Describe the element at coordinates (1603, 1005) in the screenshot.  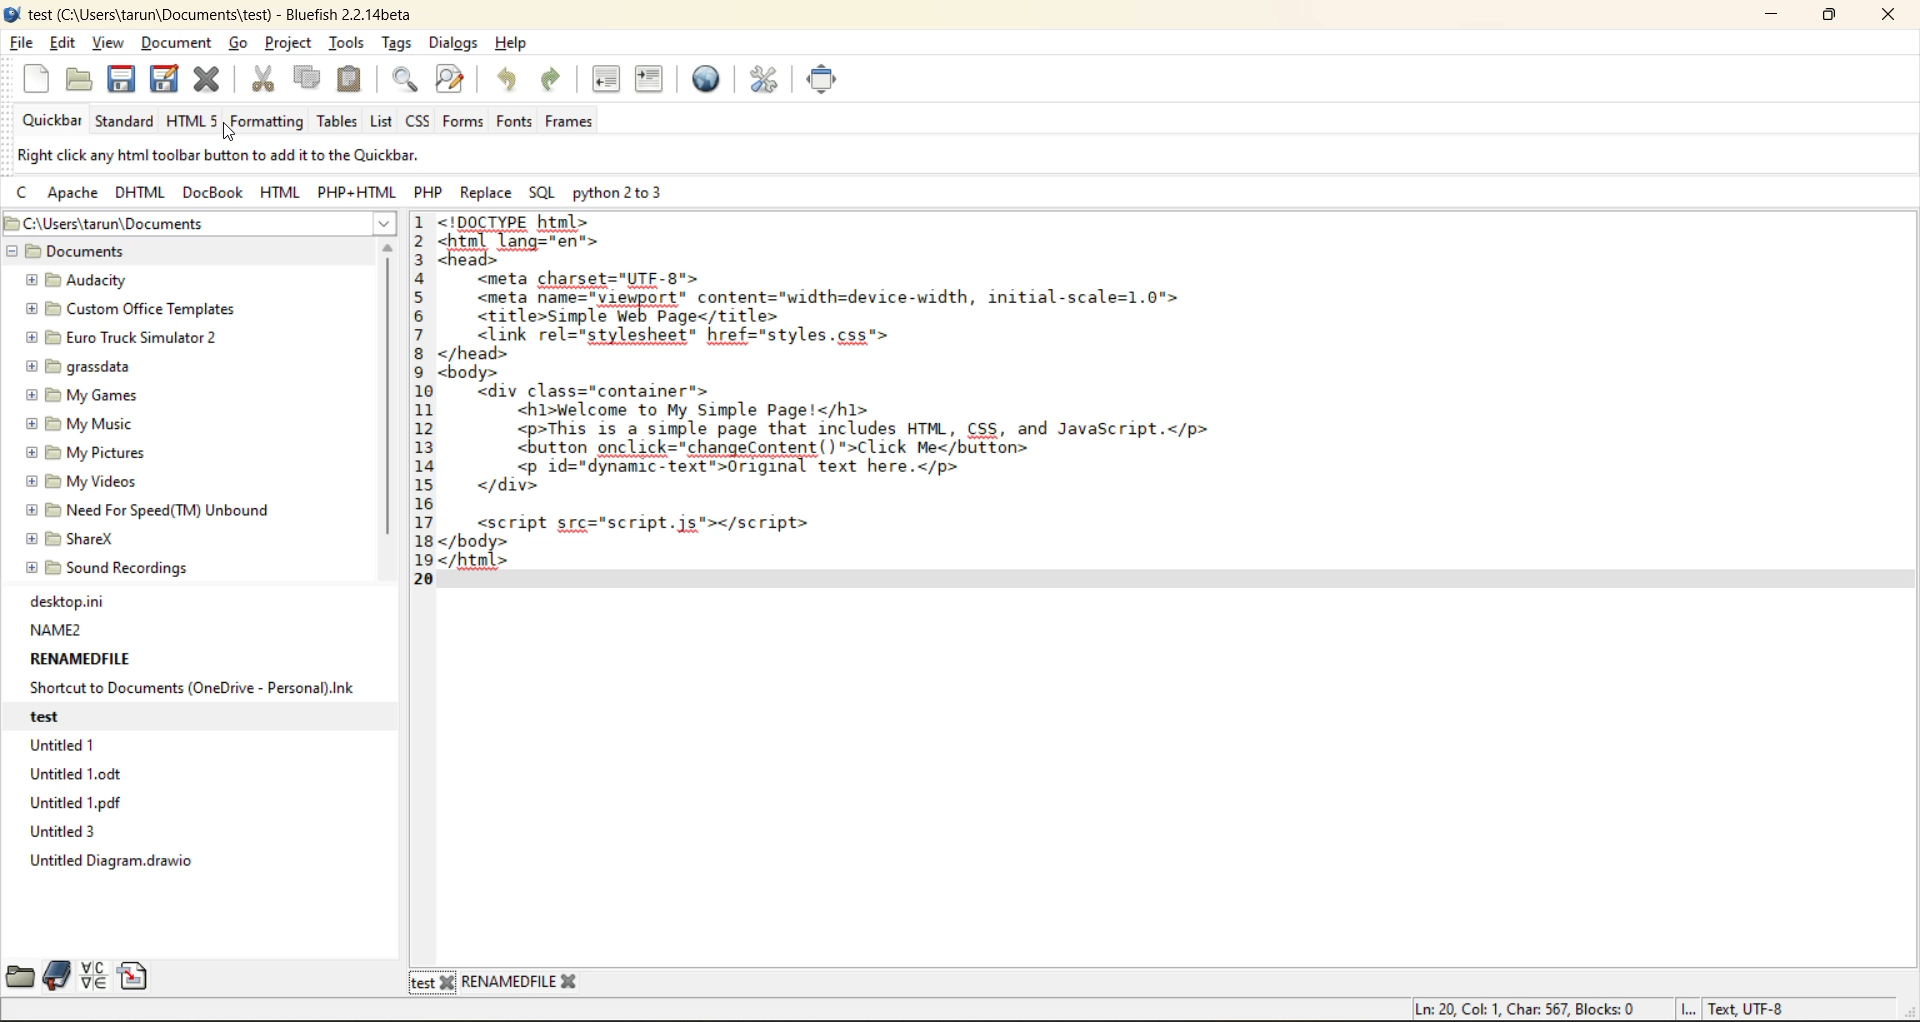
I see `metadata` at that location.